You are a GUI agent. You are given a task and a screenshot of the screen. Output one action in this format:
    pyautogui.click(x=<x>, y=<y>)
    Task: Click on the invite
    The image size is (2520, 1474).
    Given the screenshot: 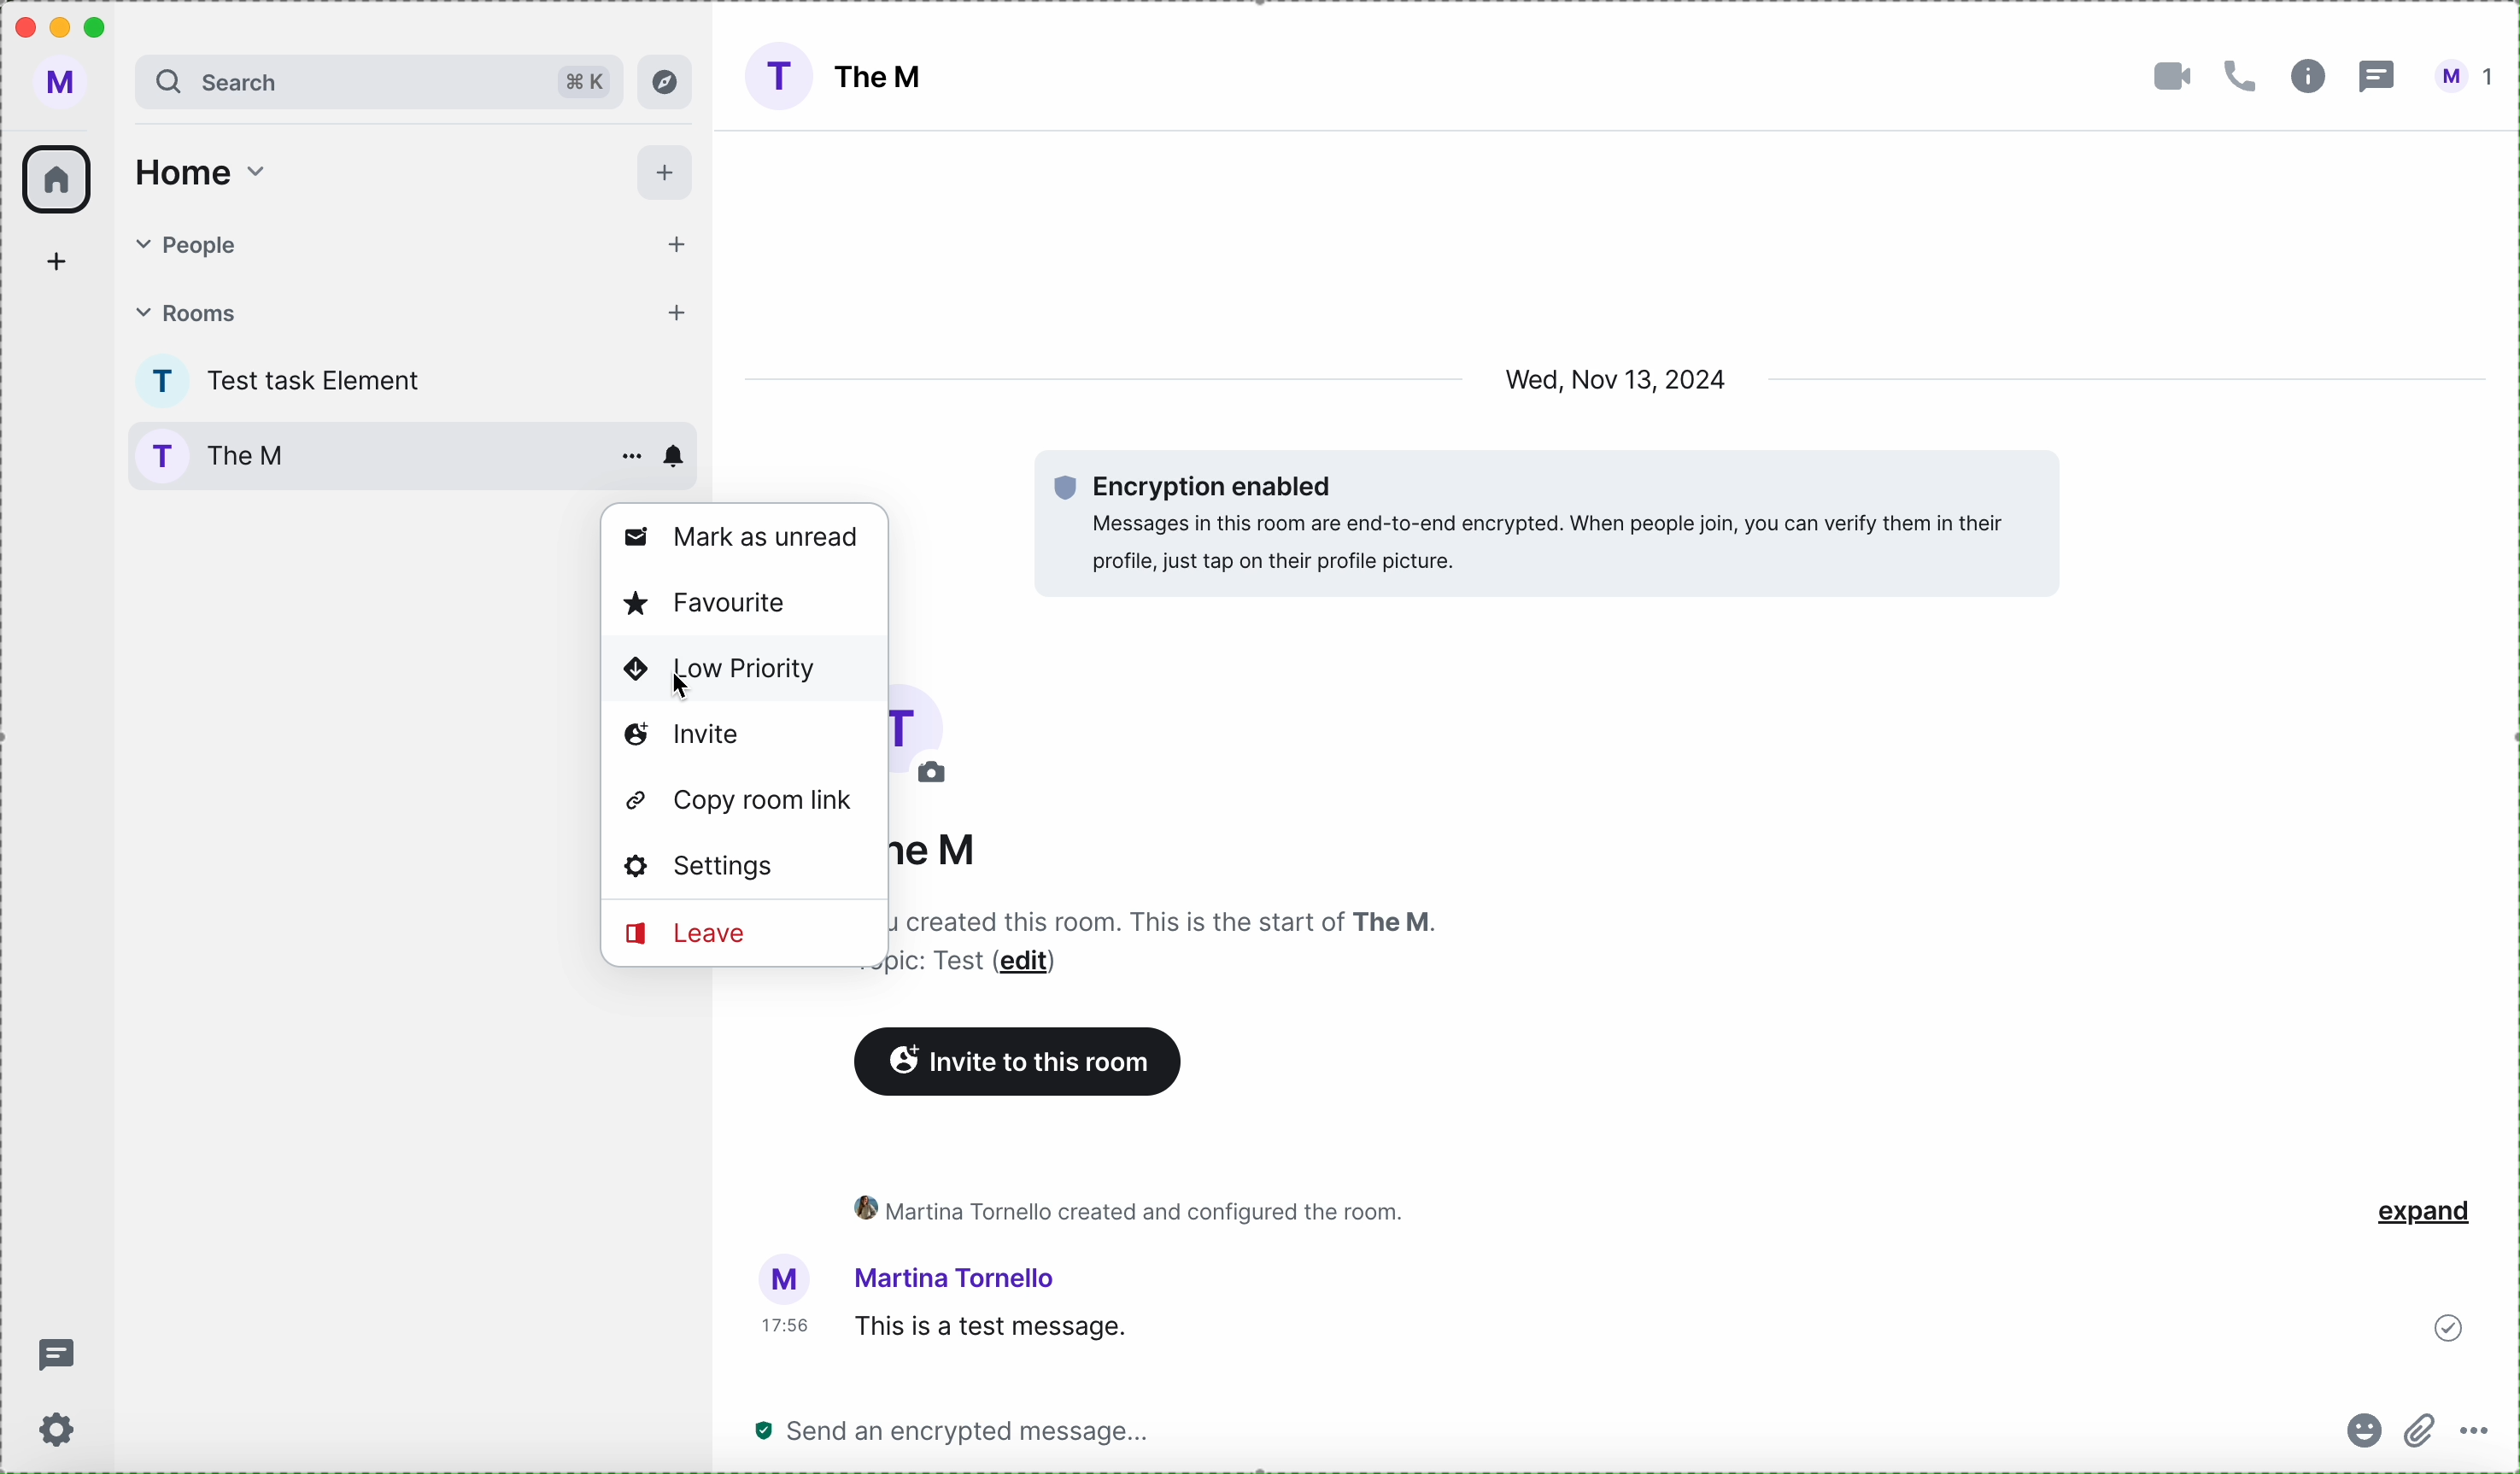 What is the action you would take?
    pyautogui.click(x=685, y=735)
    